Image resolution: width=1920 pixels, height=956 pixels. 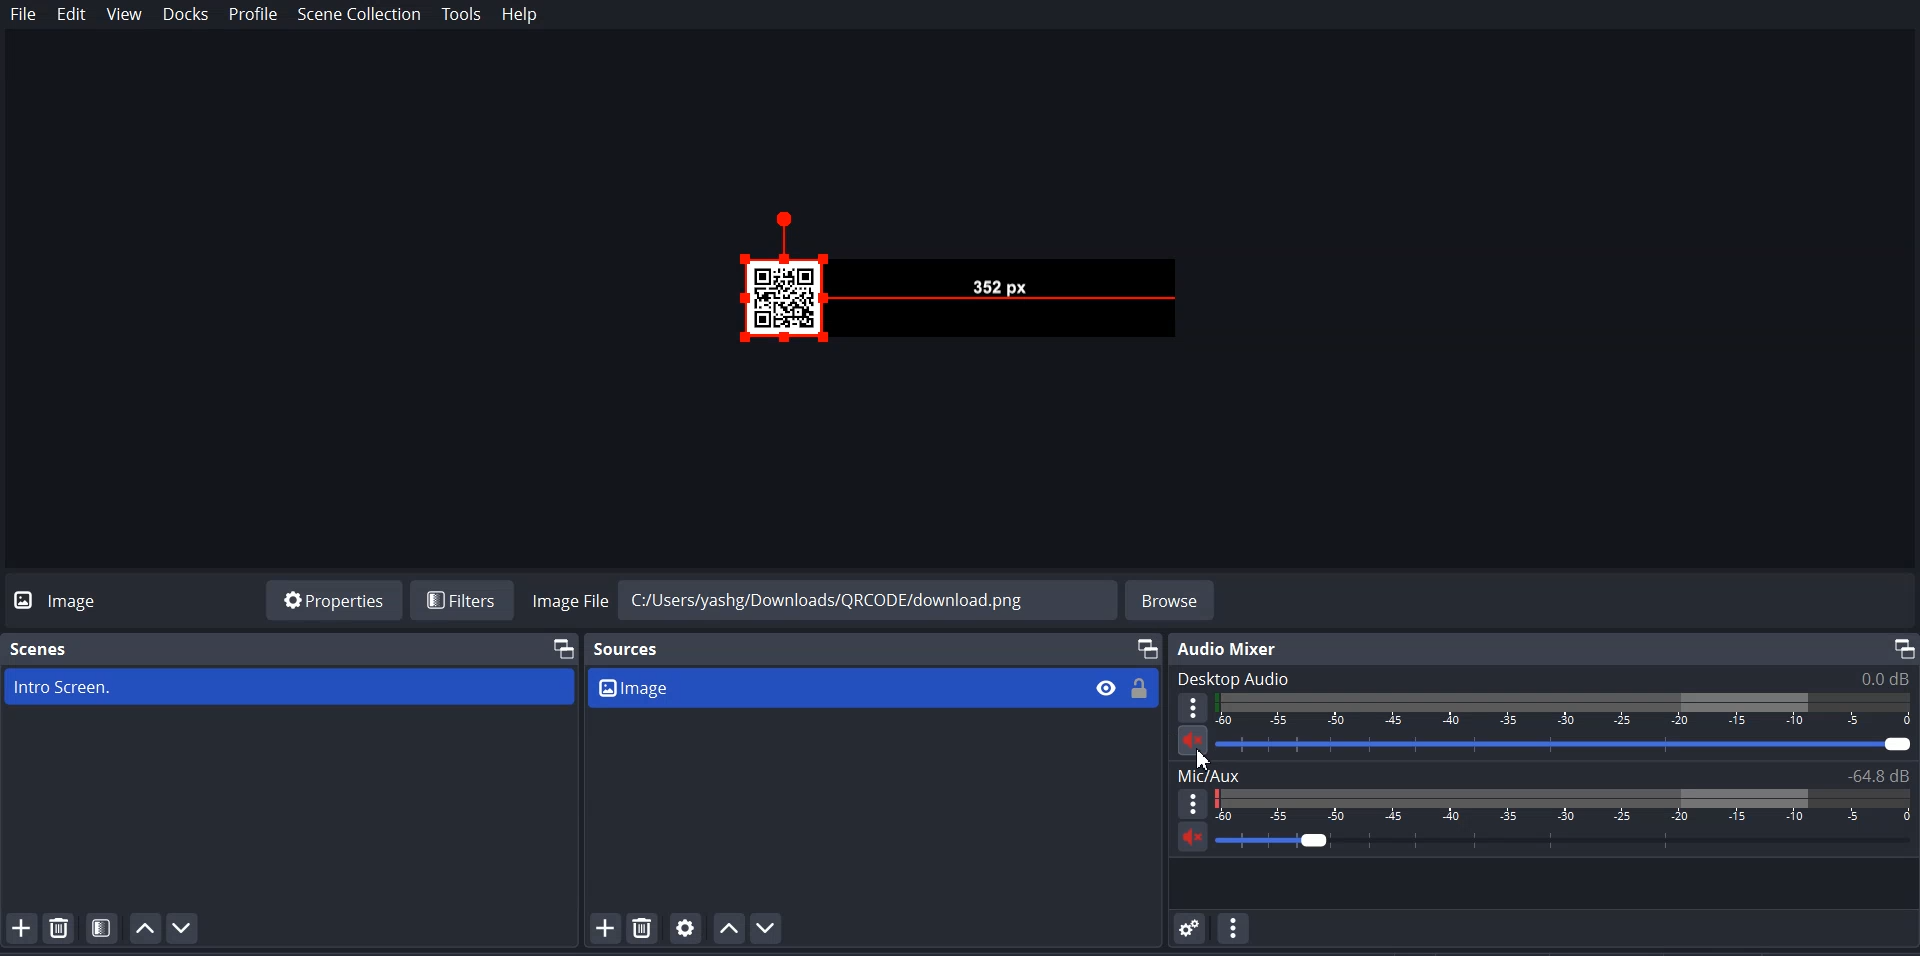 I want to click on Profile, so click(x=253, y=15).